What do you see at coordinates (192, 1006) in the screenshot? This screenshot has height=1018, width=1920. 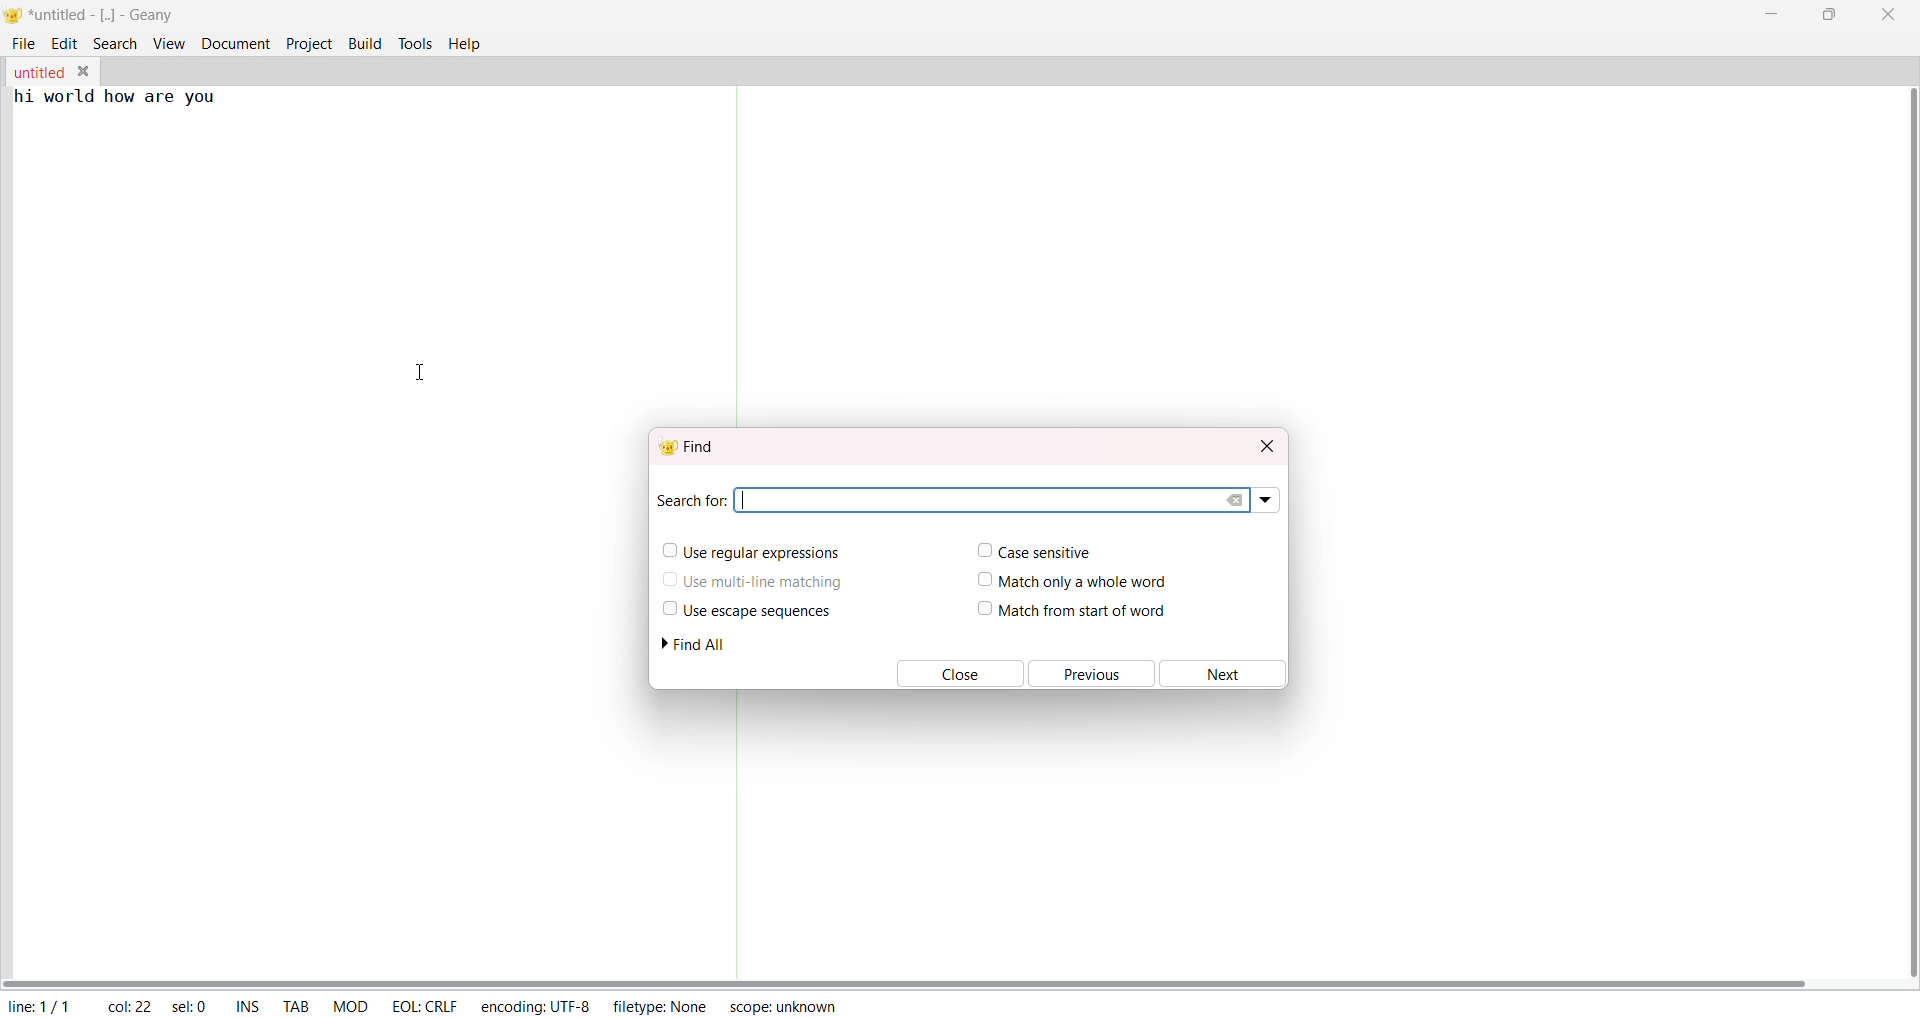 I see `sel: 0` at bounding box center [192, 1006].